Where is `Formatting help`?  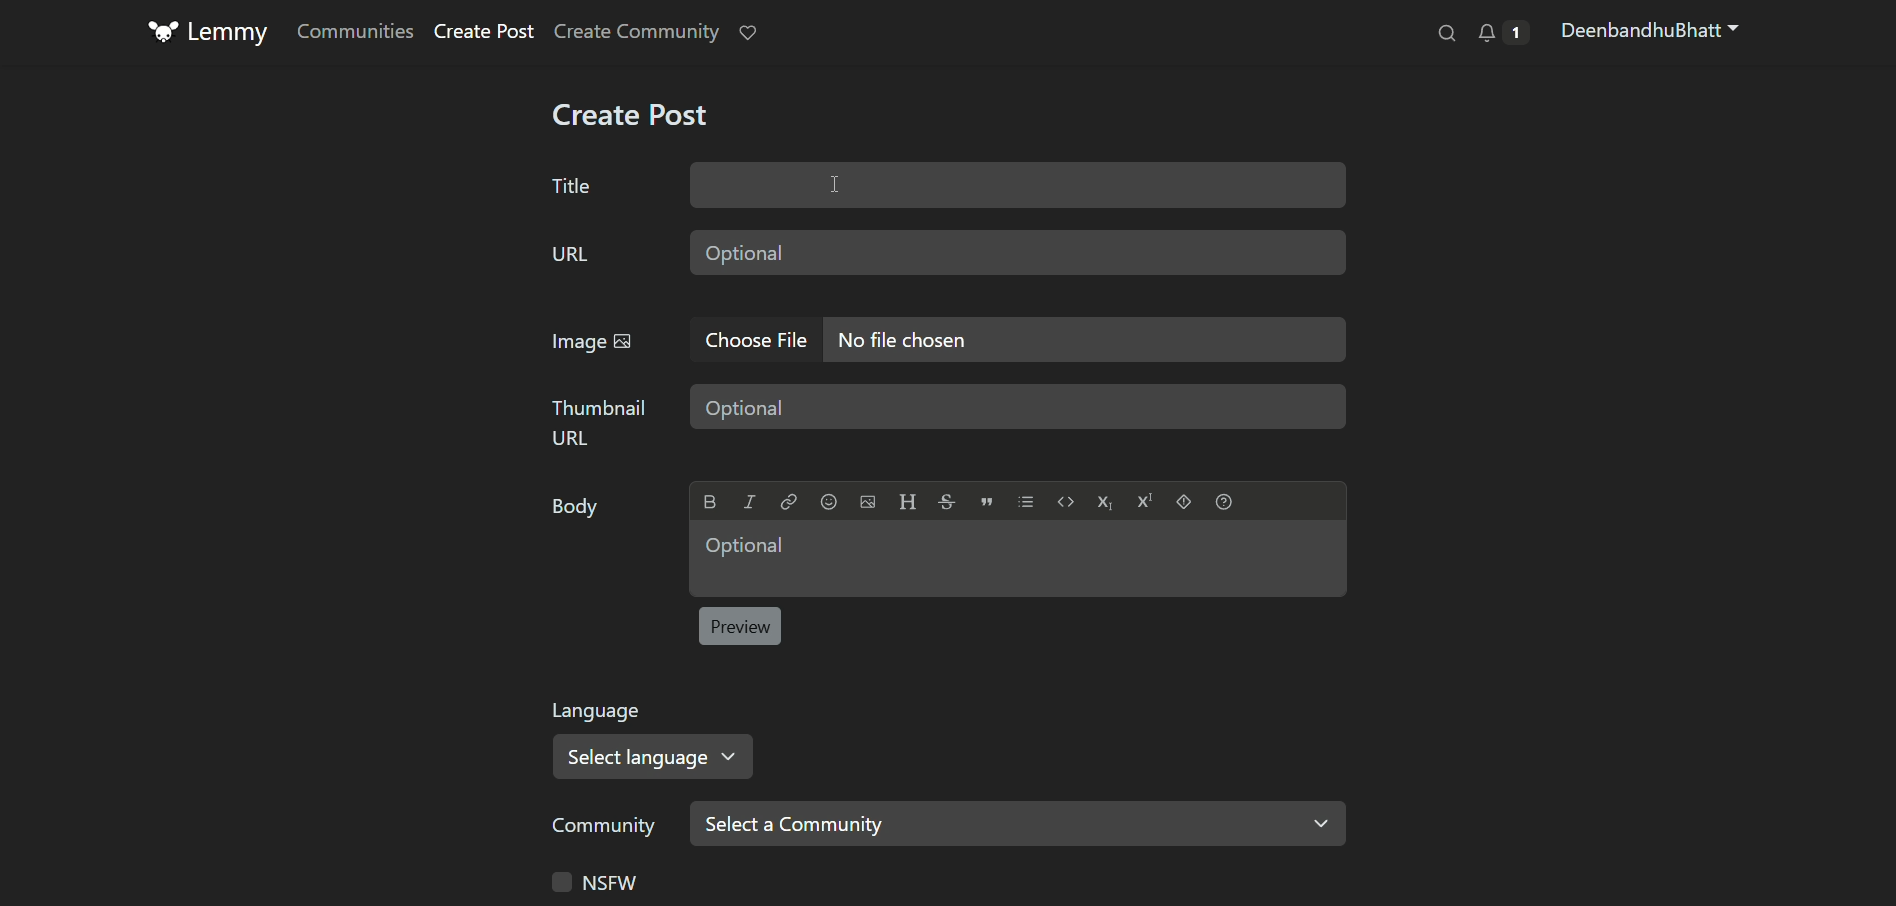
Formatting help is located at coordinates (1224, 501).